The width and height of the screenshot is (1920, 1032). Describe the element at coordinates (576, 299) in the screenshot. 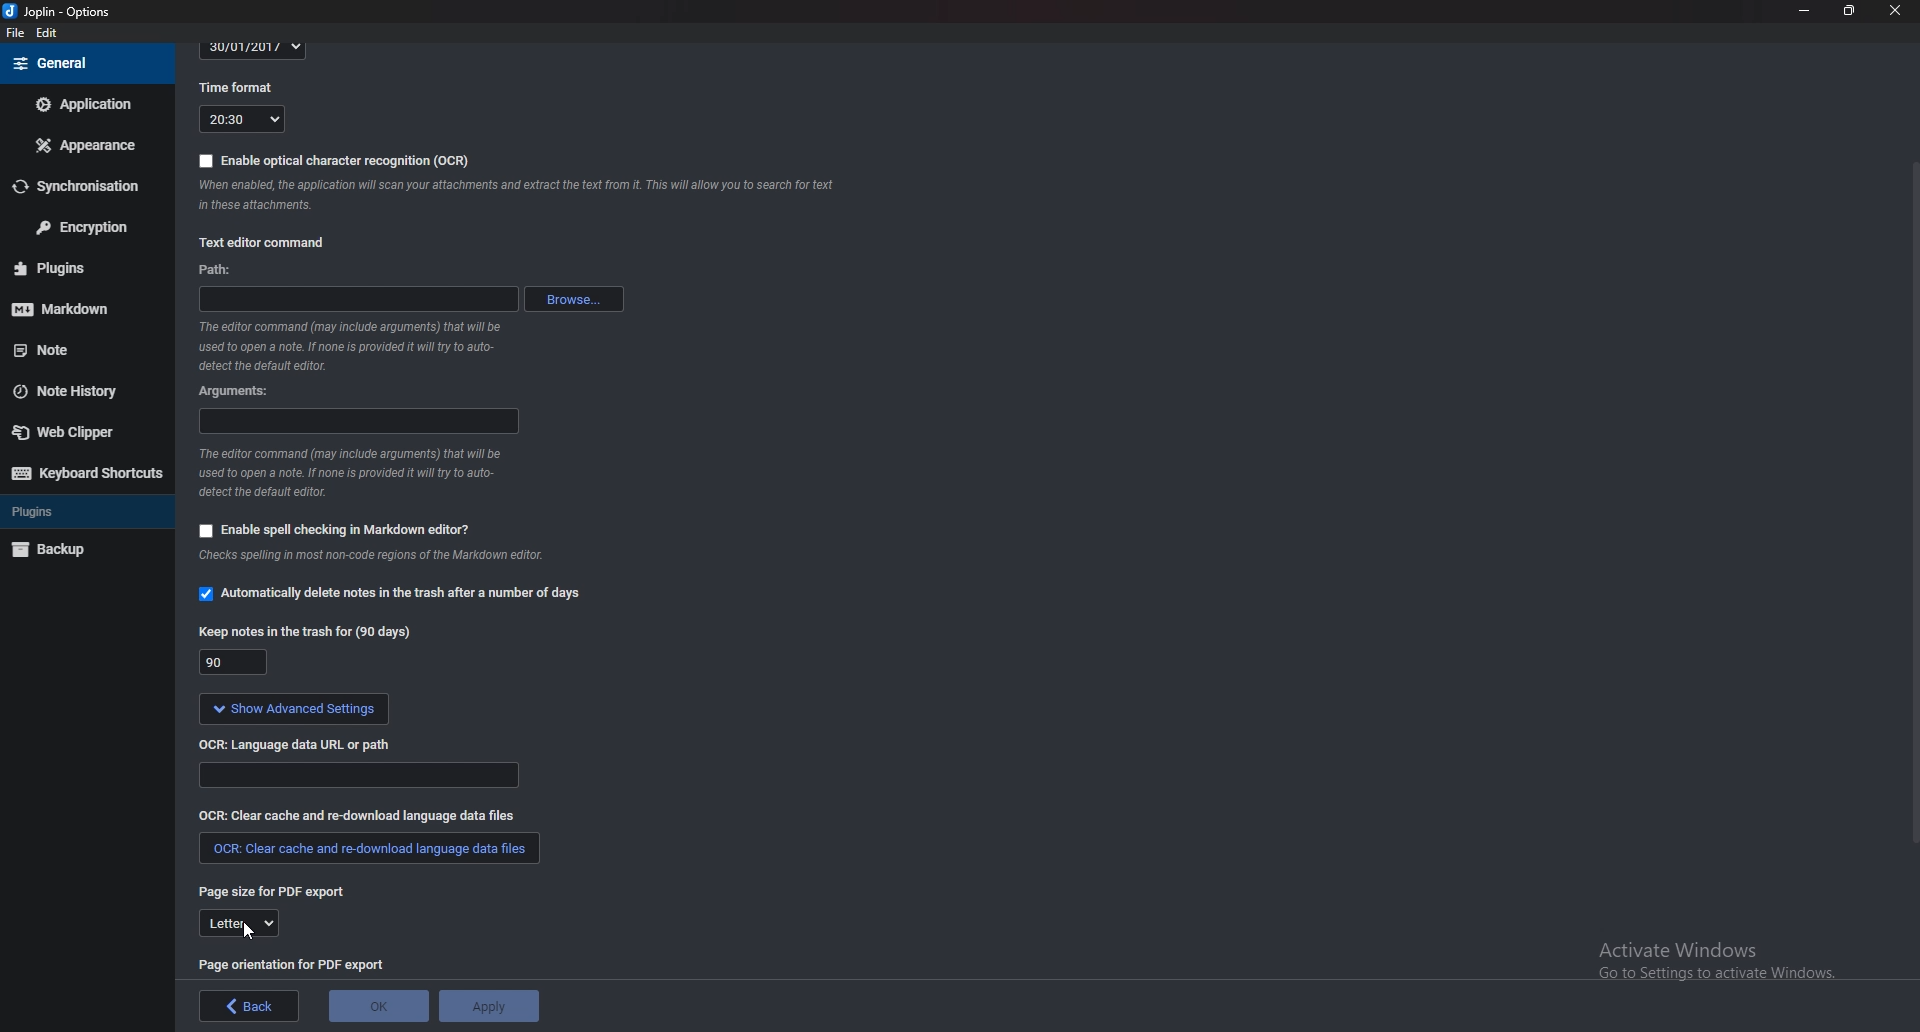

I see `browse` at that location.